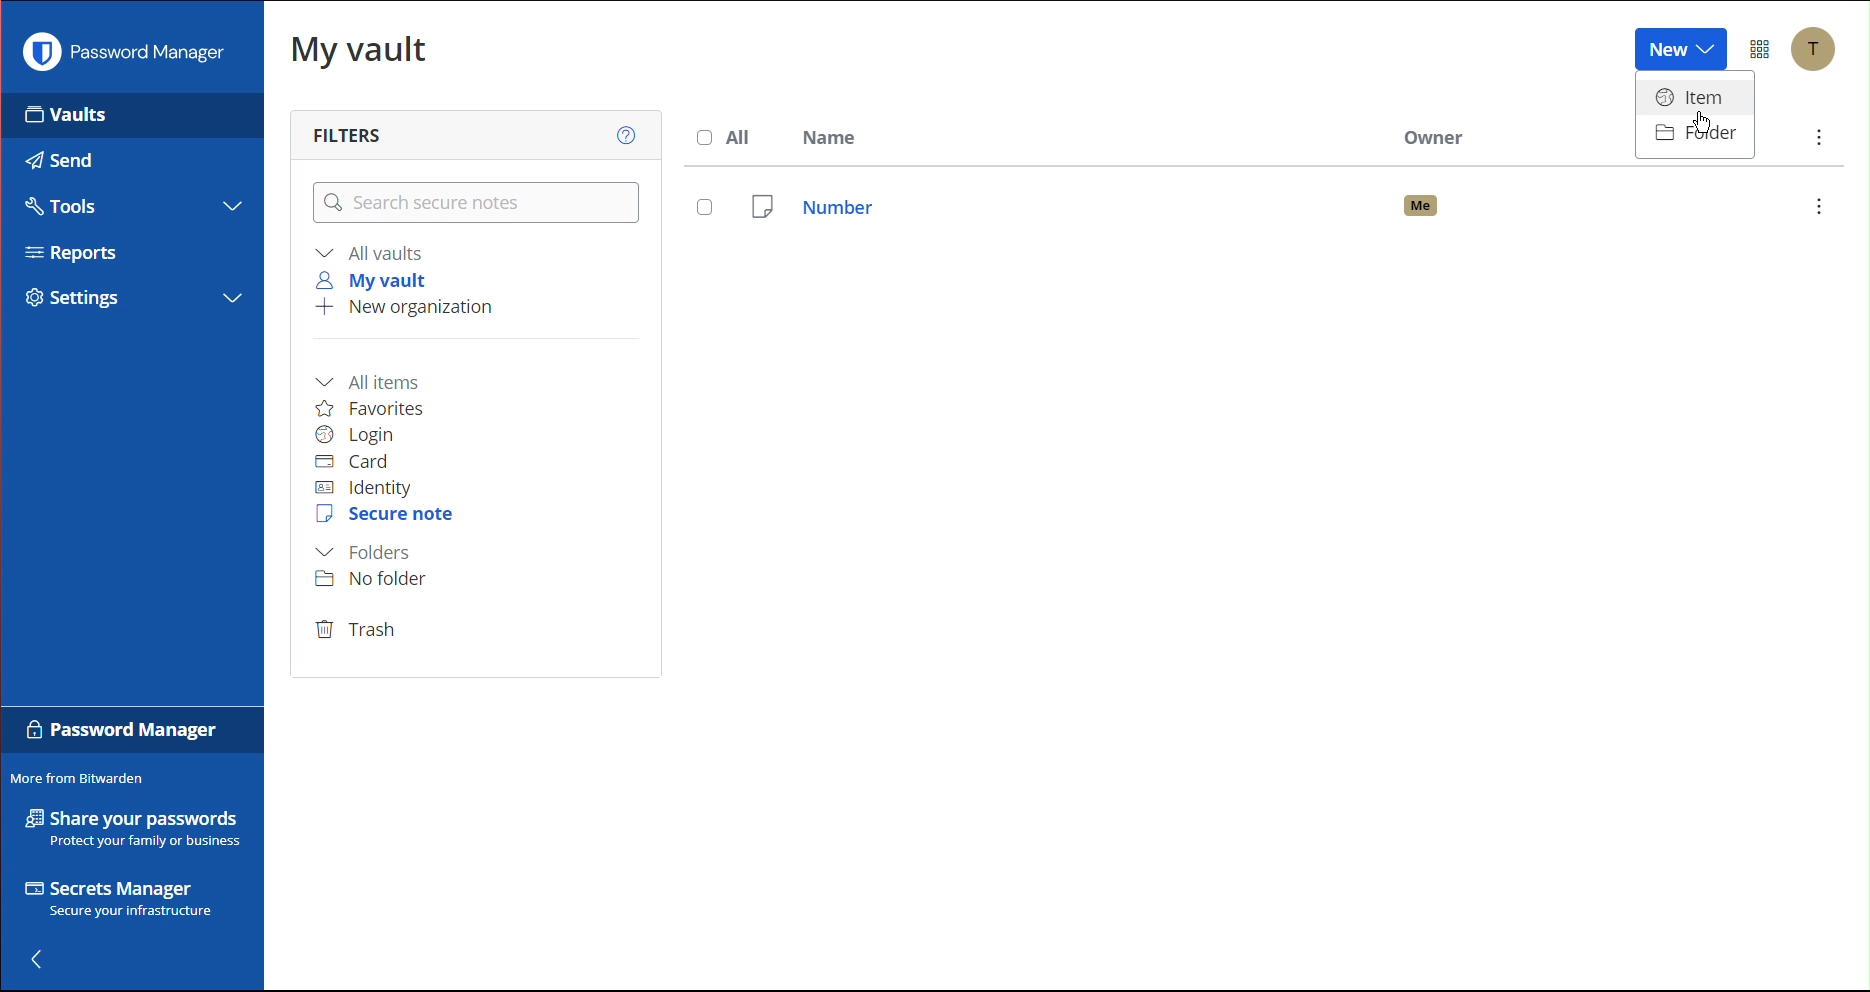 This screenshot has width=1870, height=992. I want to click on Cursor, so click(1698, 125).